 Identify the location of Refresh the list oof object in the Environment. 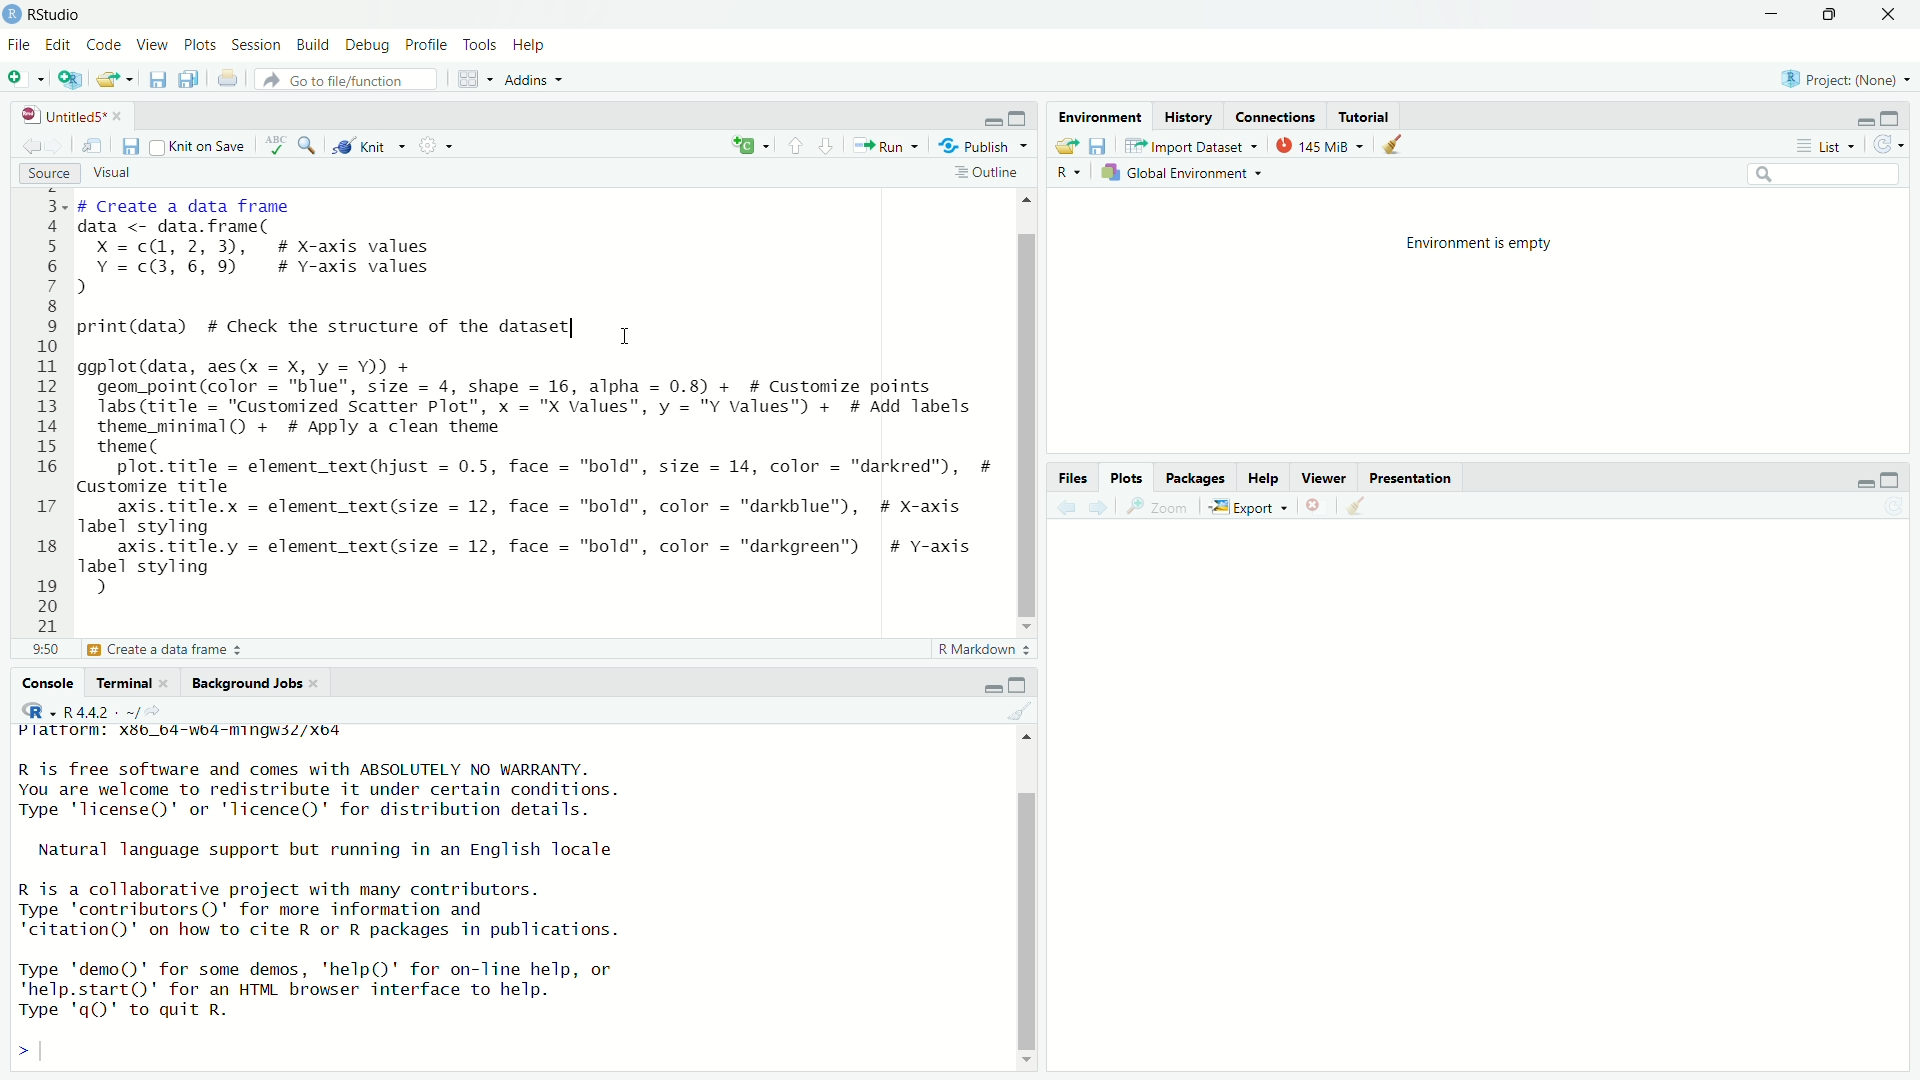
(1890, 145).